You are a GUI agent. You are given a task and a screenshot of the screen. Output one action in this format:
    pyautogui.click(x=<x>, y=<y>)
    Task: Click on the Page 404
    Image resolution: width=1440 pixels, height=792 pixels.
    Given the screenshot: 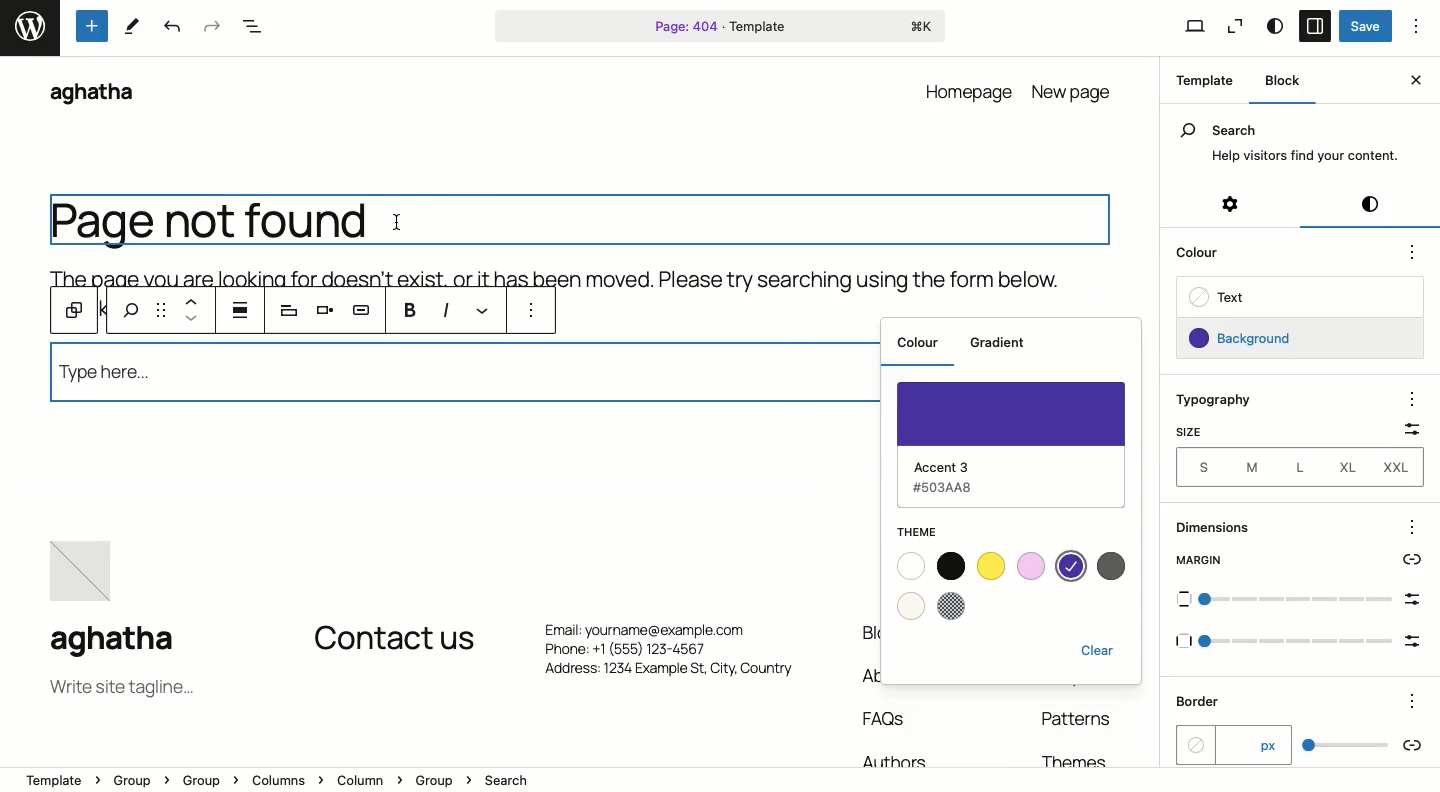 What is the action you would take?
    pyautogui.click(x=722, y=25)
    